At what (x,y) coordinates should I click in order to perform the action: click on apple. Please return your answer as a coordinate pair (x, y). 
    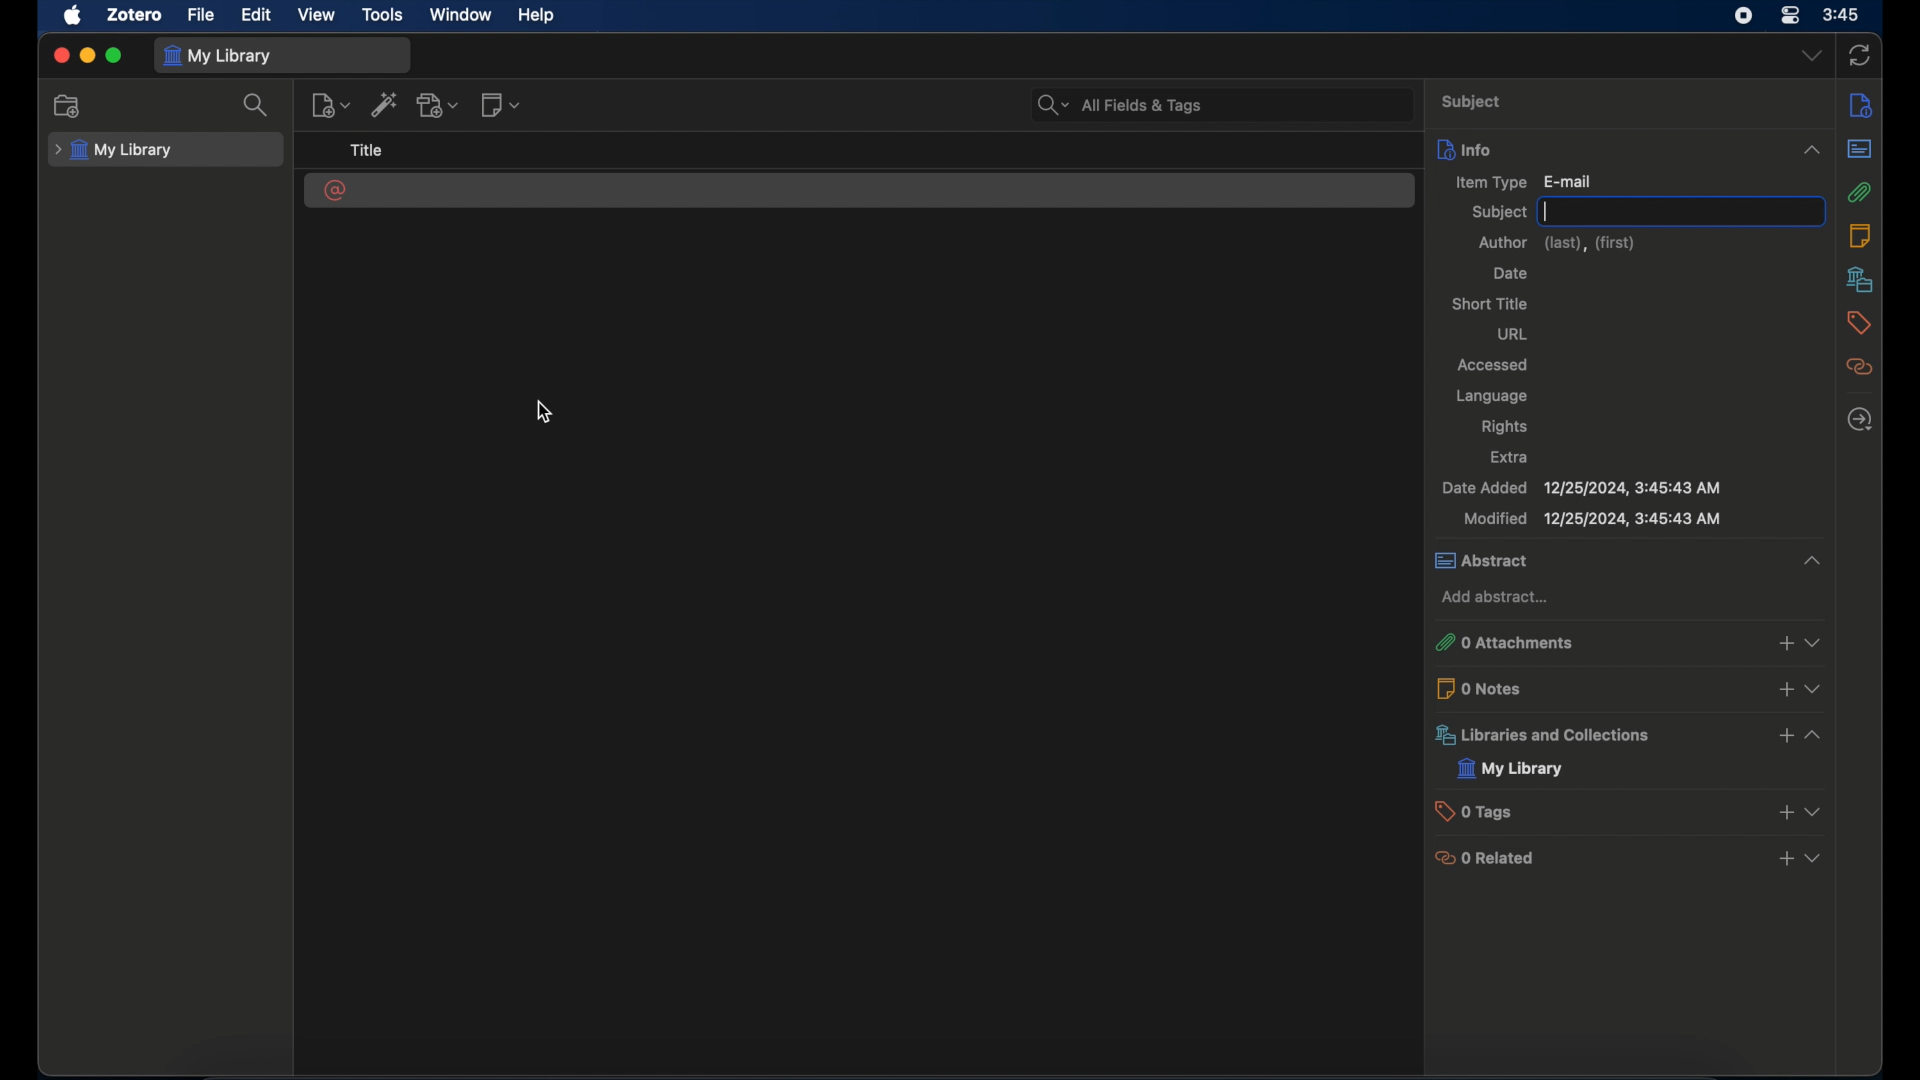
    Looking at the image, I should click on (74, 16).